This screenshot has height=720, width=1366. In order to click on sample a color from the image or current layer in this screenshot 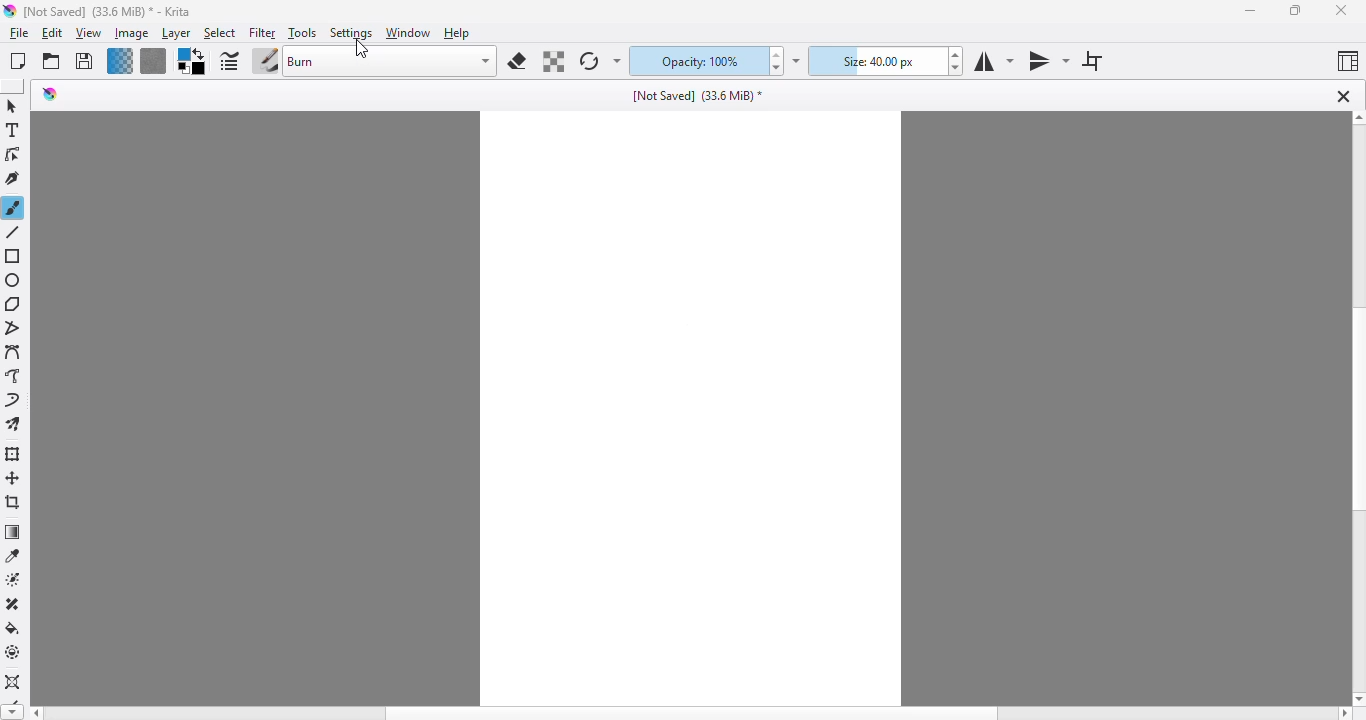, I will do `click(13, 555)`.